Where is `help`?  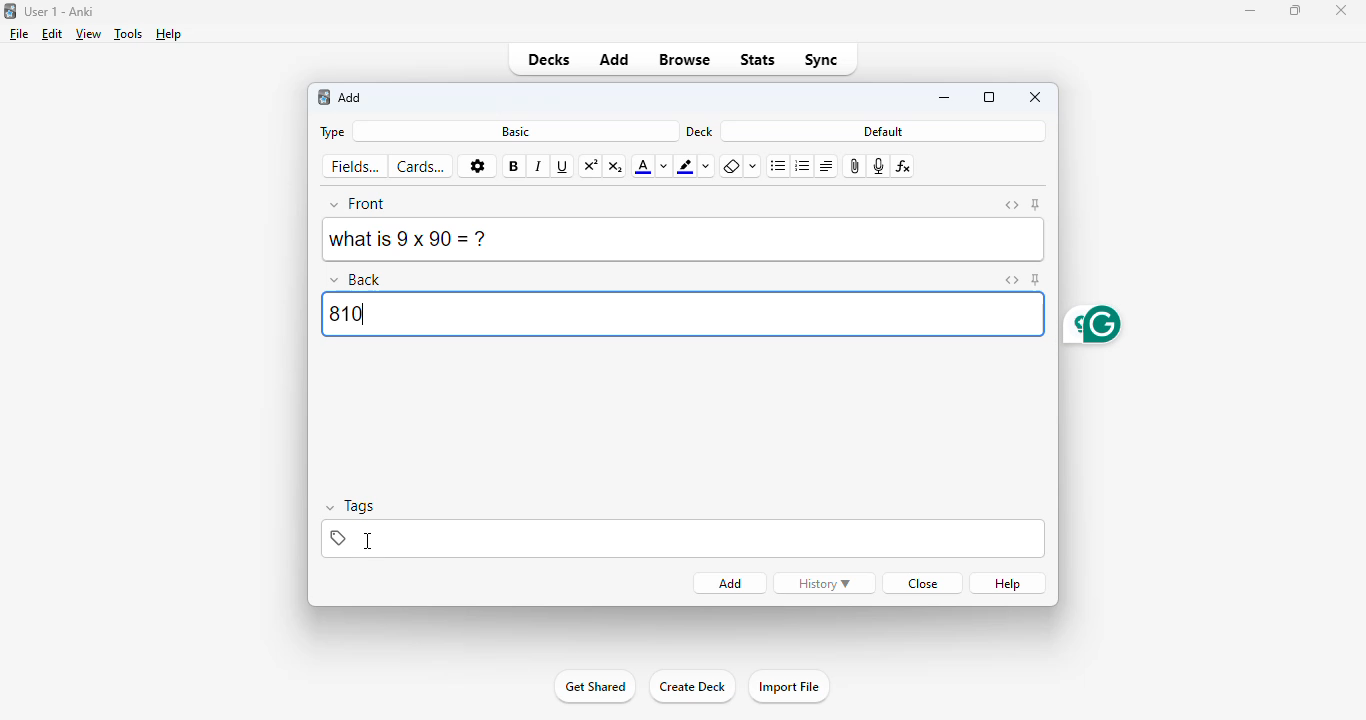
help is located at coordinates (1009, 583).